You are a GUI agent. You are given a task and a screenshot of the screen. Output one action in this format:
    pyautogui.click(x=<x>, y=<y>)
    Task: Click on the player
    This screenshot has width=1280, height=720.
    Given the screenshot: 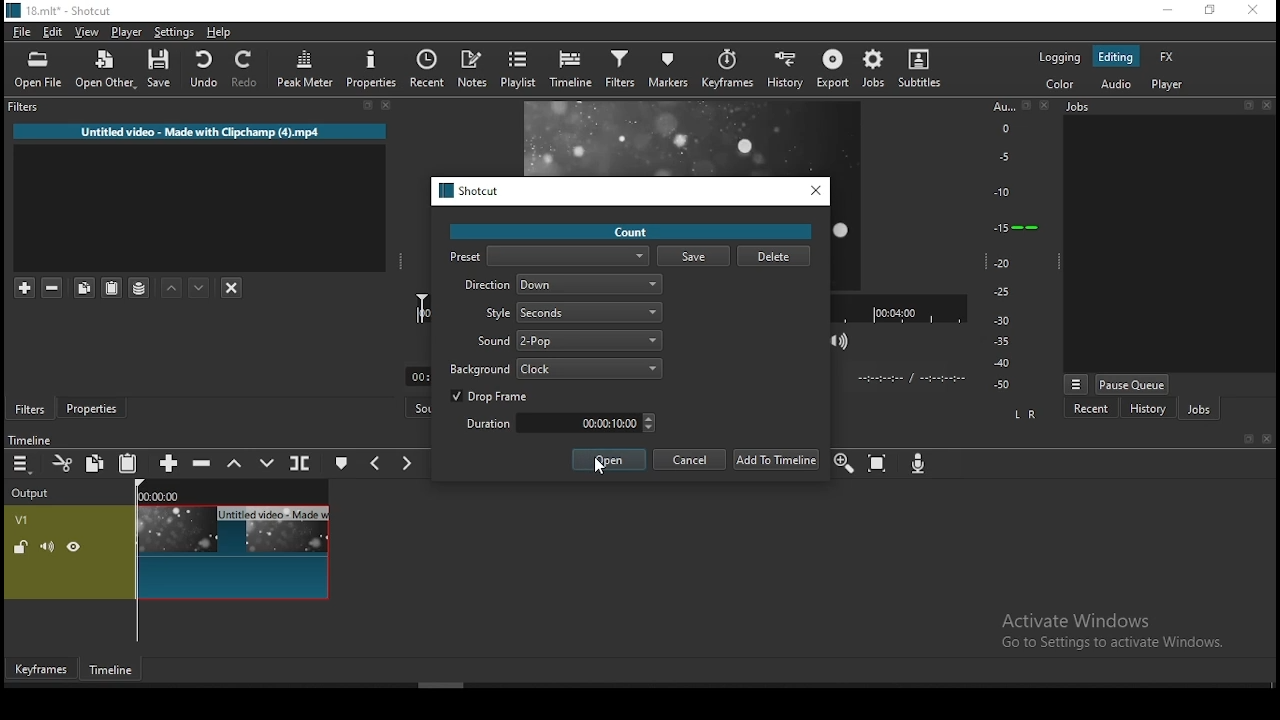 What is the action you would take?
    pyautogui.click(x=1170, y=86)
    